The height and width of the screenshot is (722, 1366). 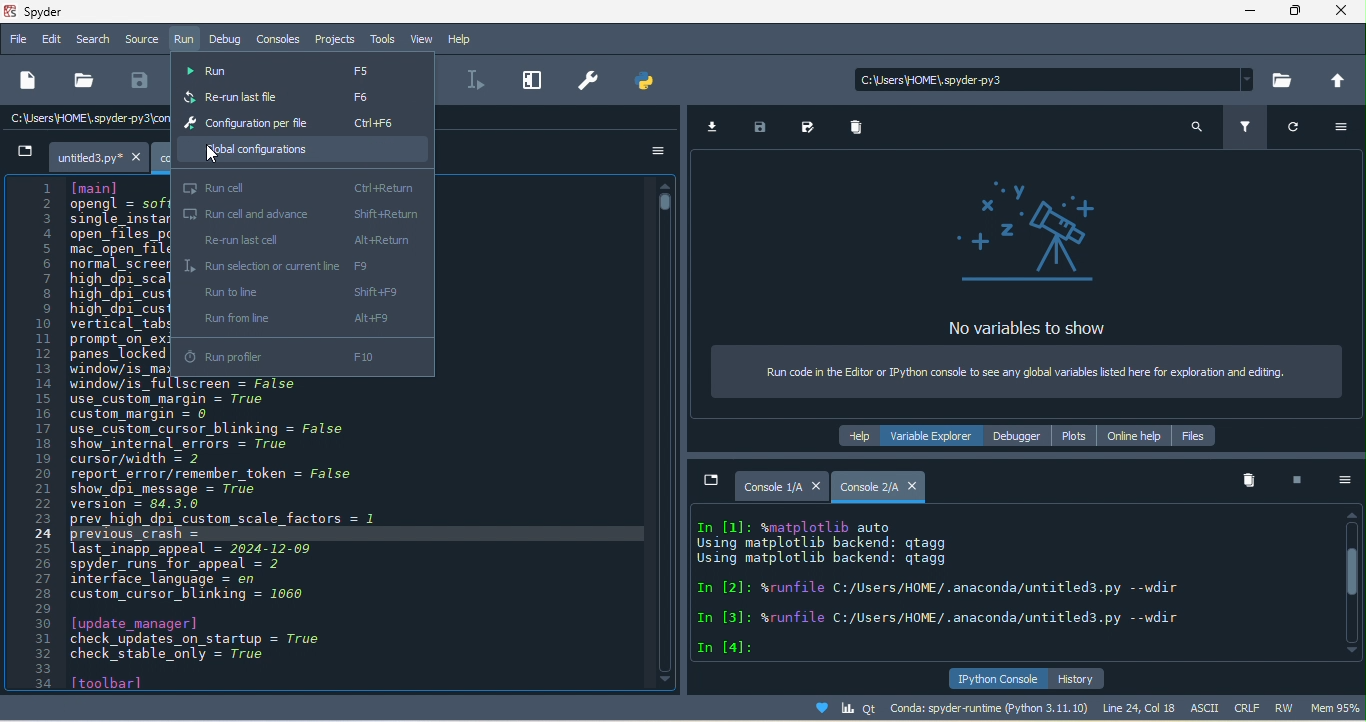 I want to click on re-run last file, so click(x=287, y=99).